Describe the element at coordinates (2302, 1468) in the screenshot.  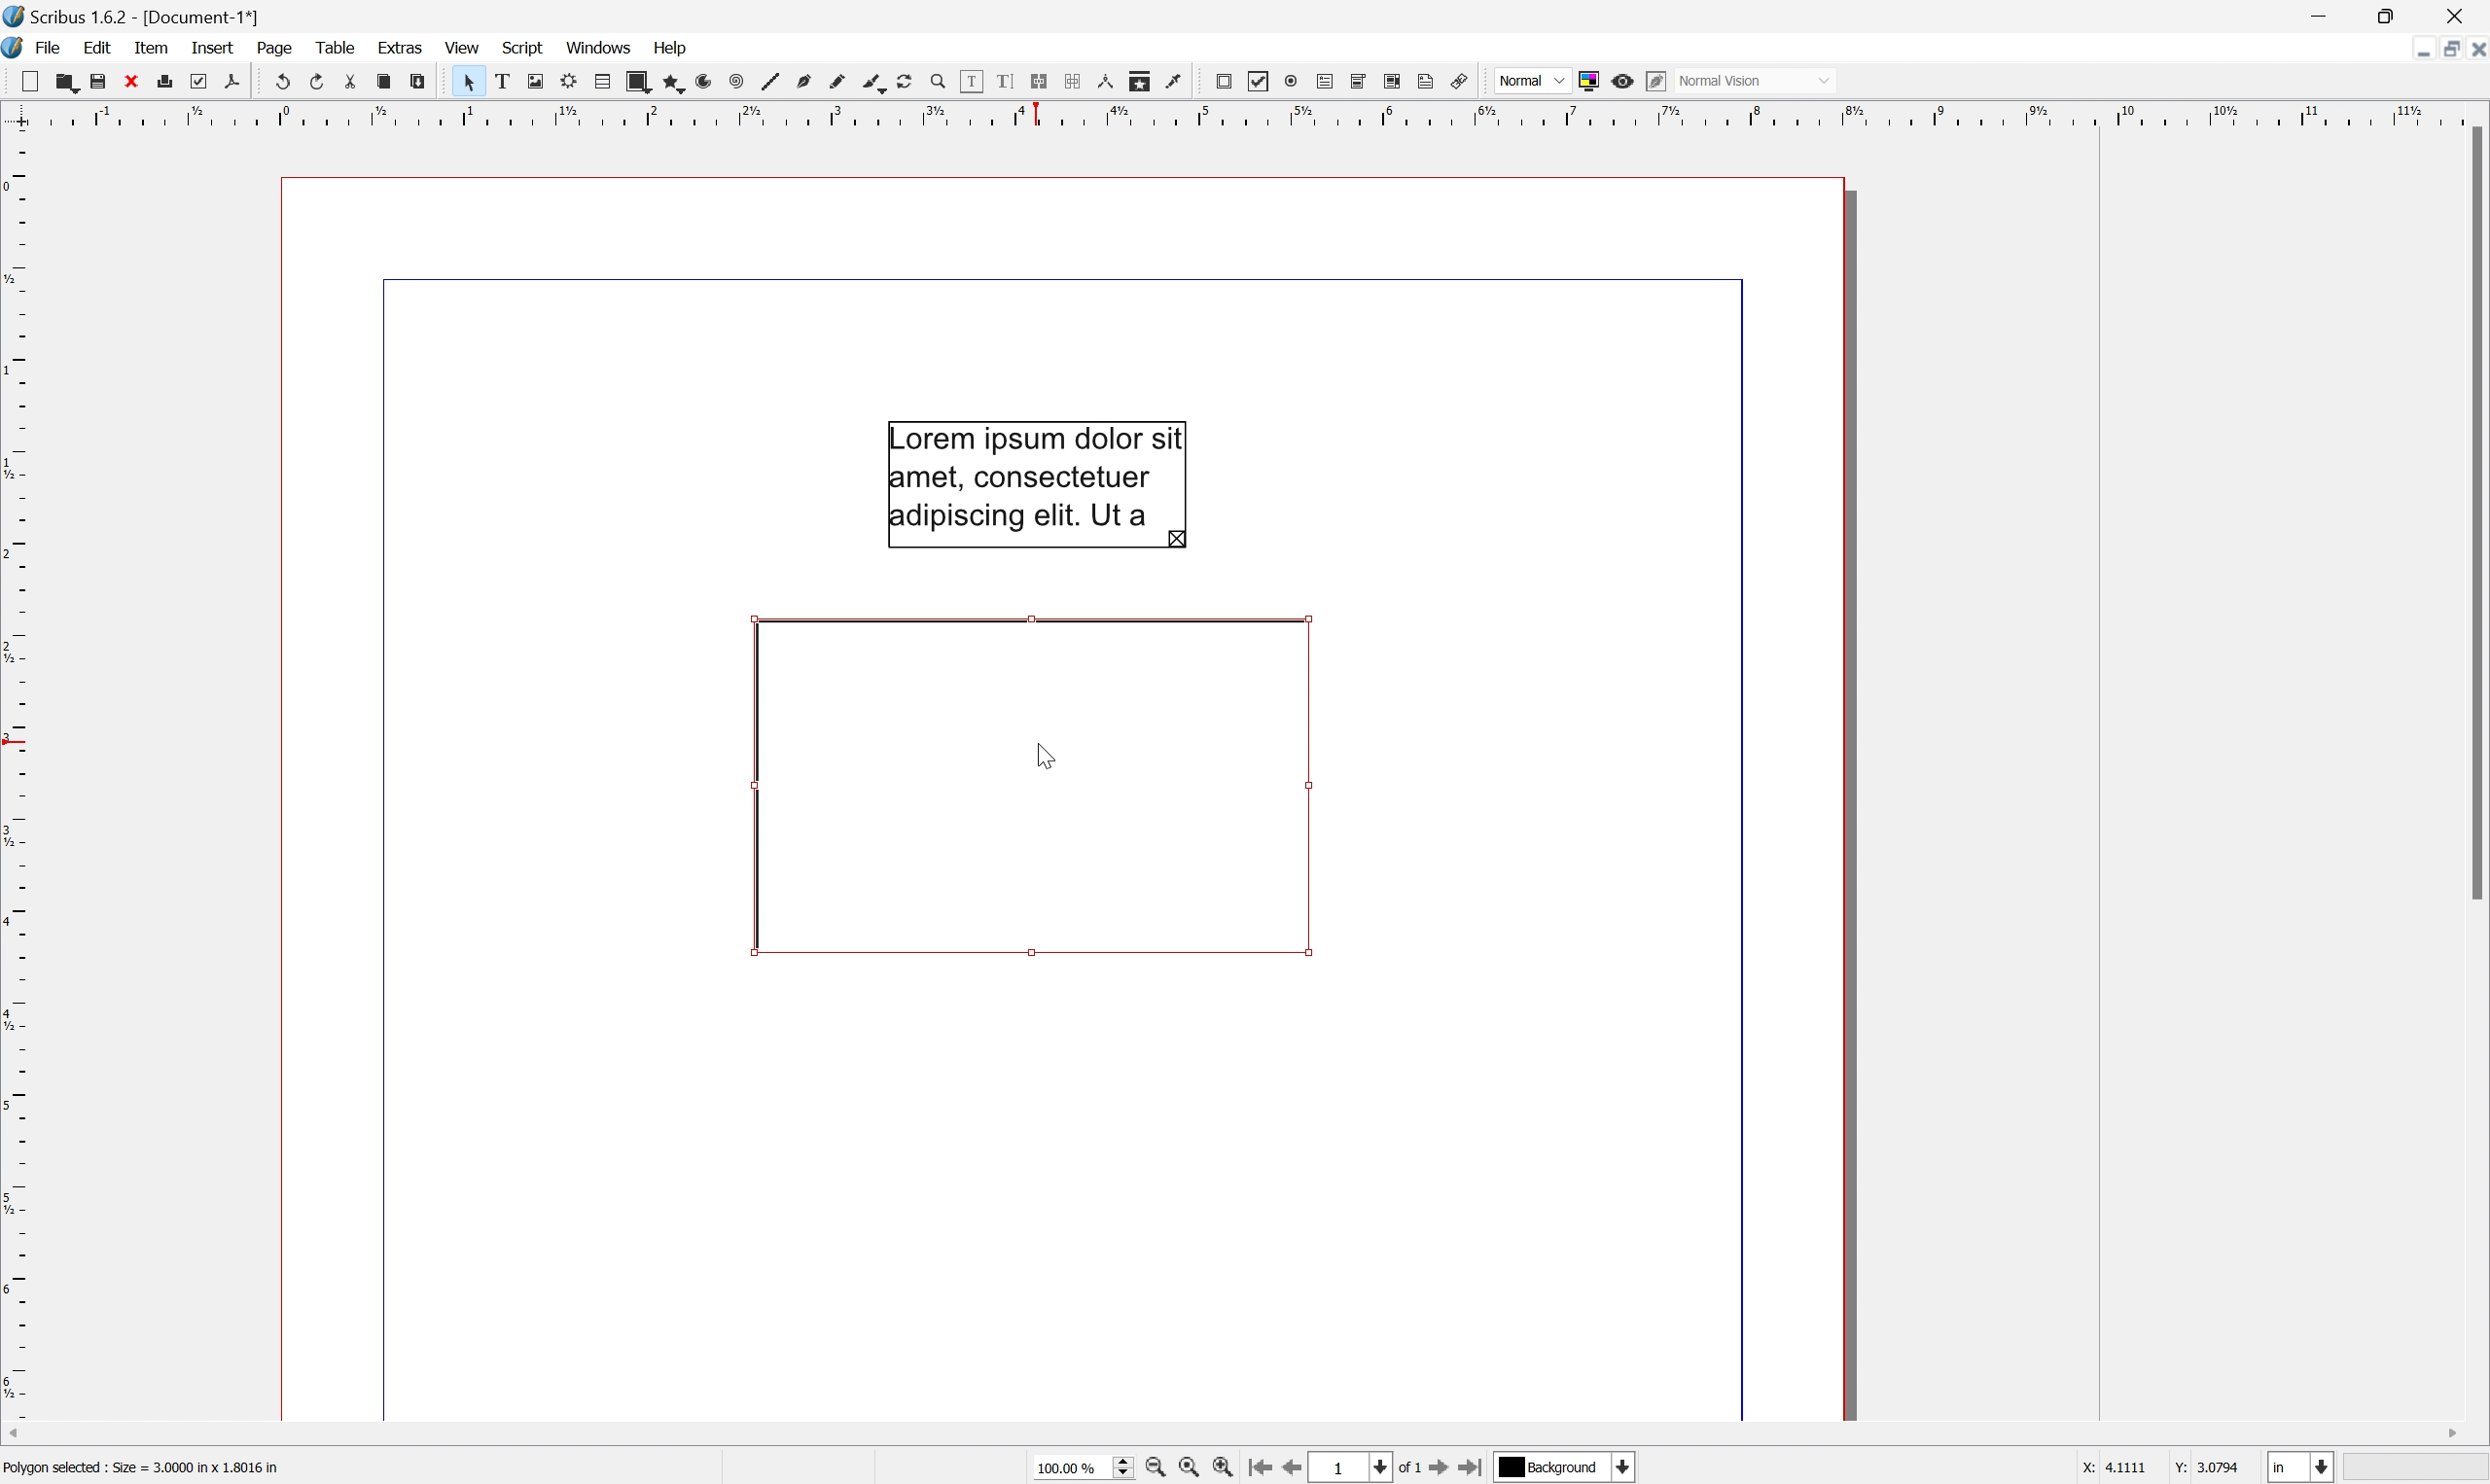
I see `Select the current unit` at that location.